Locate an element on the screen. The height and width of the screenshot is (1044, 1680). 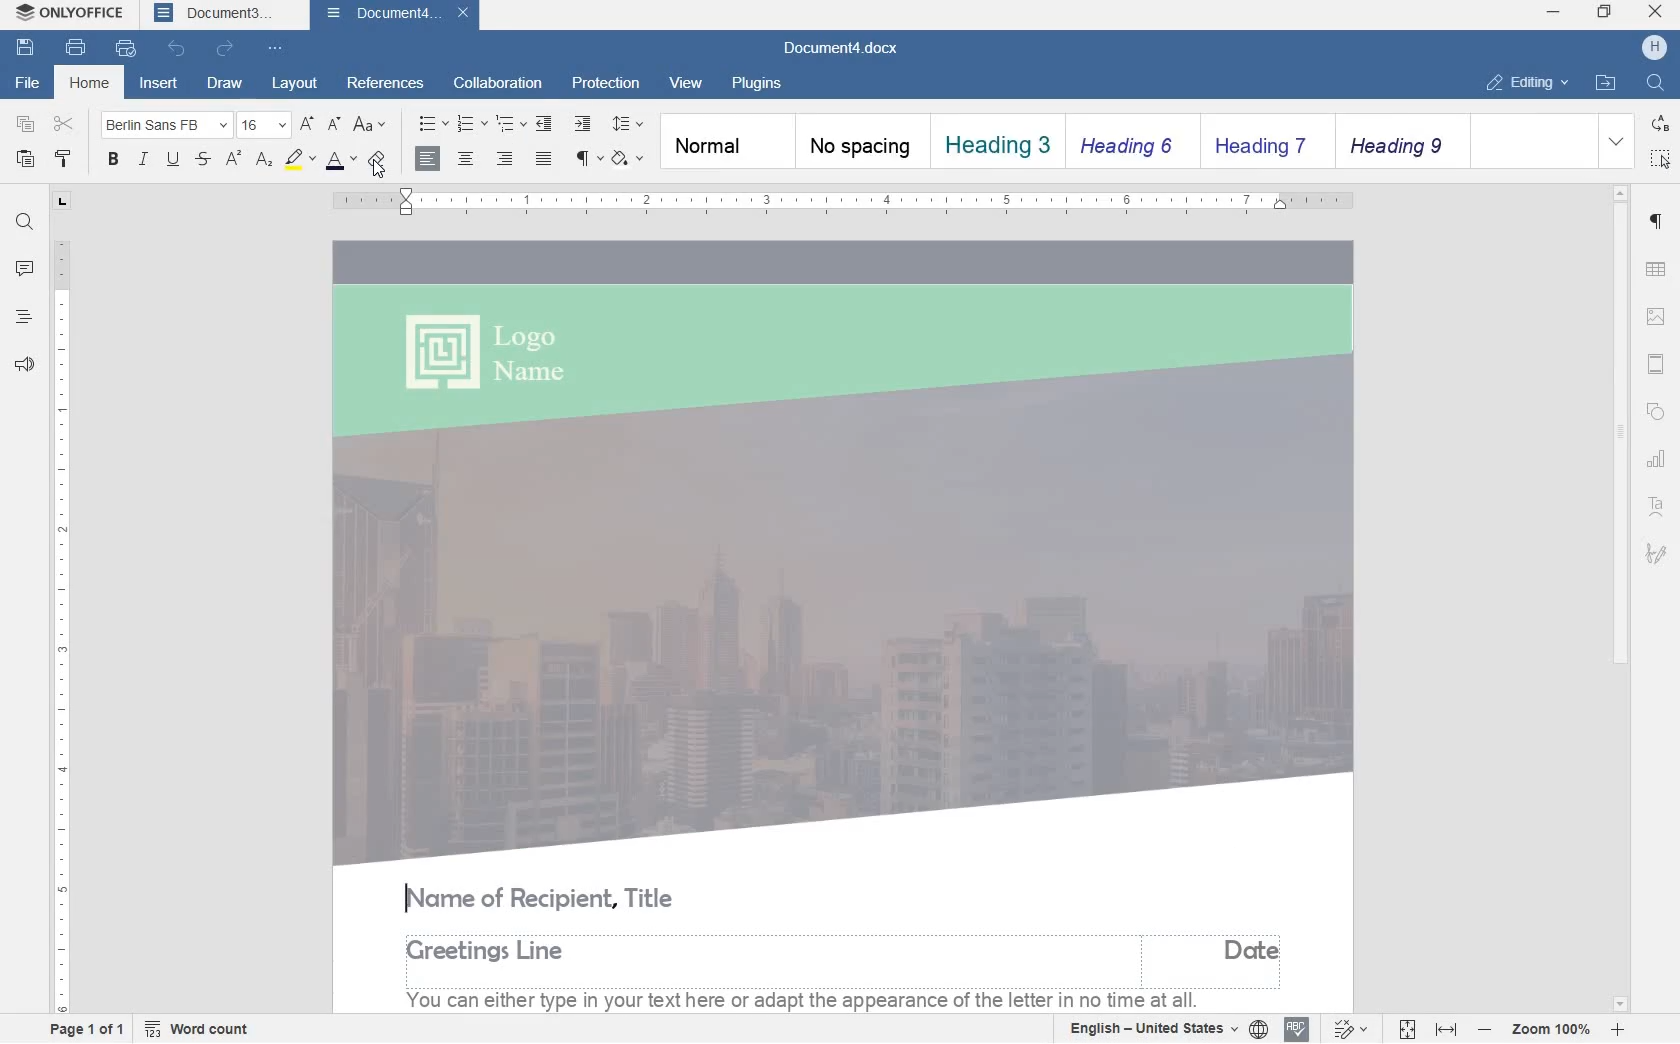
layout is located at coordinates (291, 86).